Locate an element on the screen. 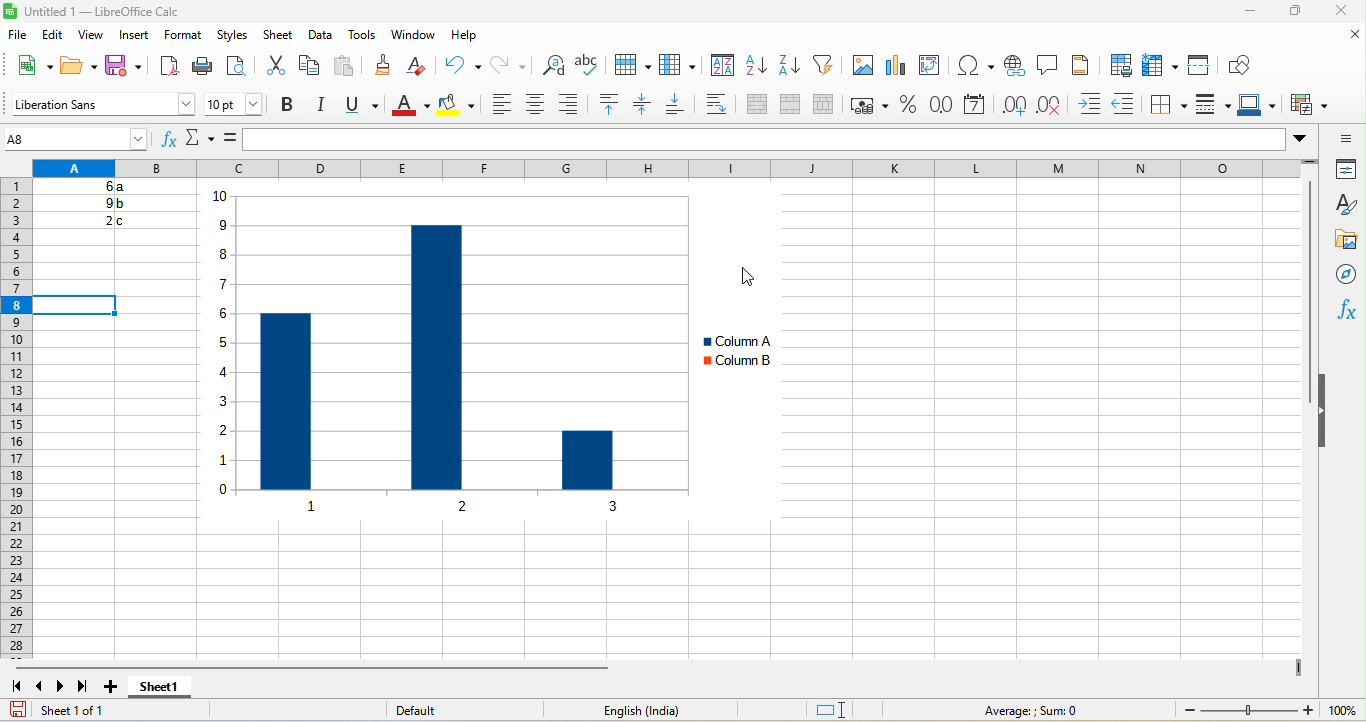 The height and width of the screenshot is (722, 1366). formula is located at coordinates (233, 137).